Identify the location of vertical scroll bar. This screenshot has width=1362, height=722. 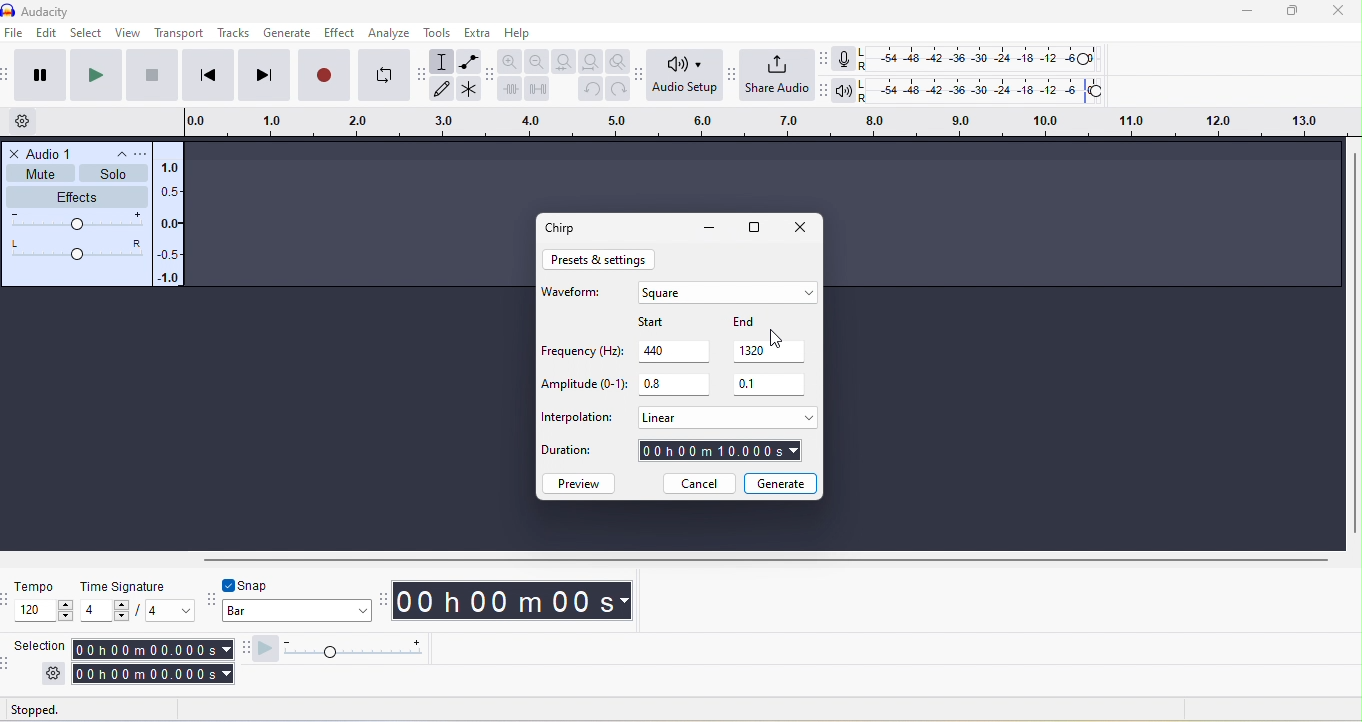
(1353, 343).